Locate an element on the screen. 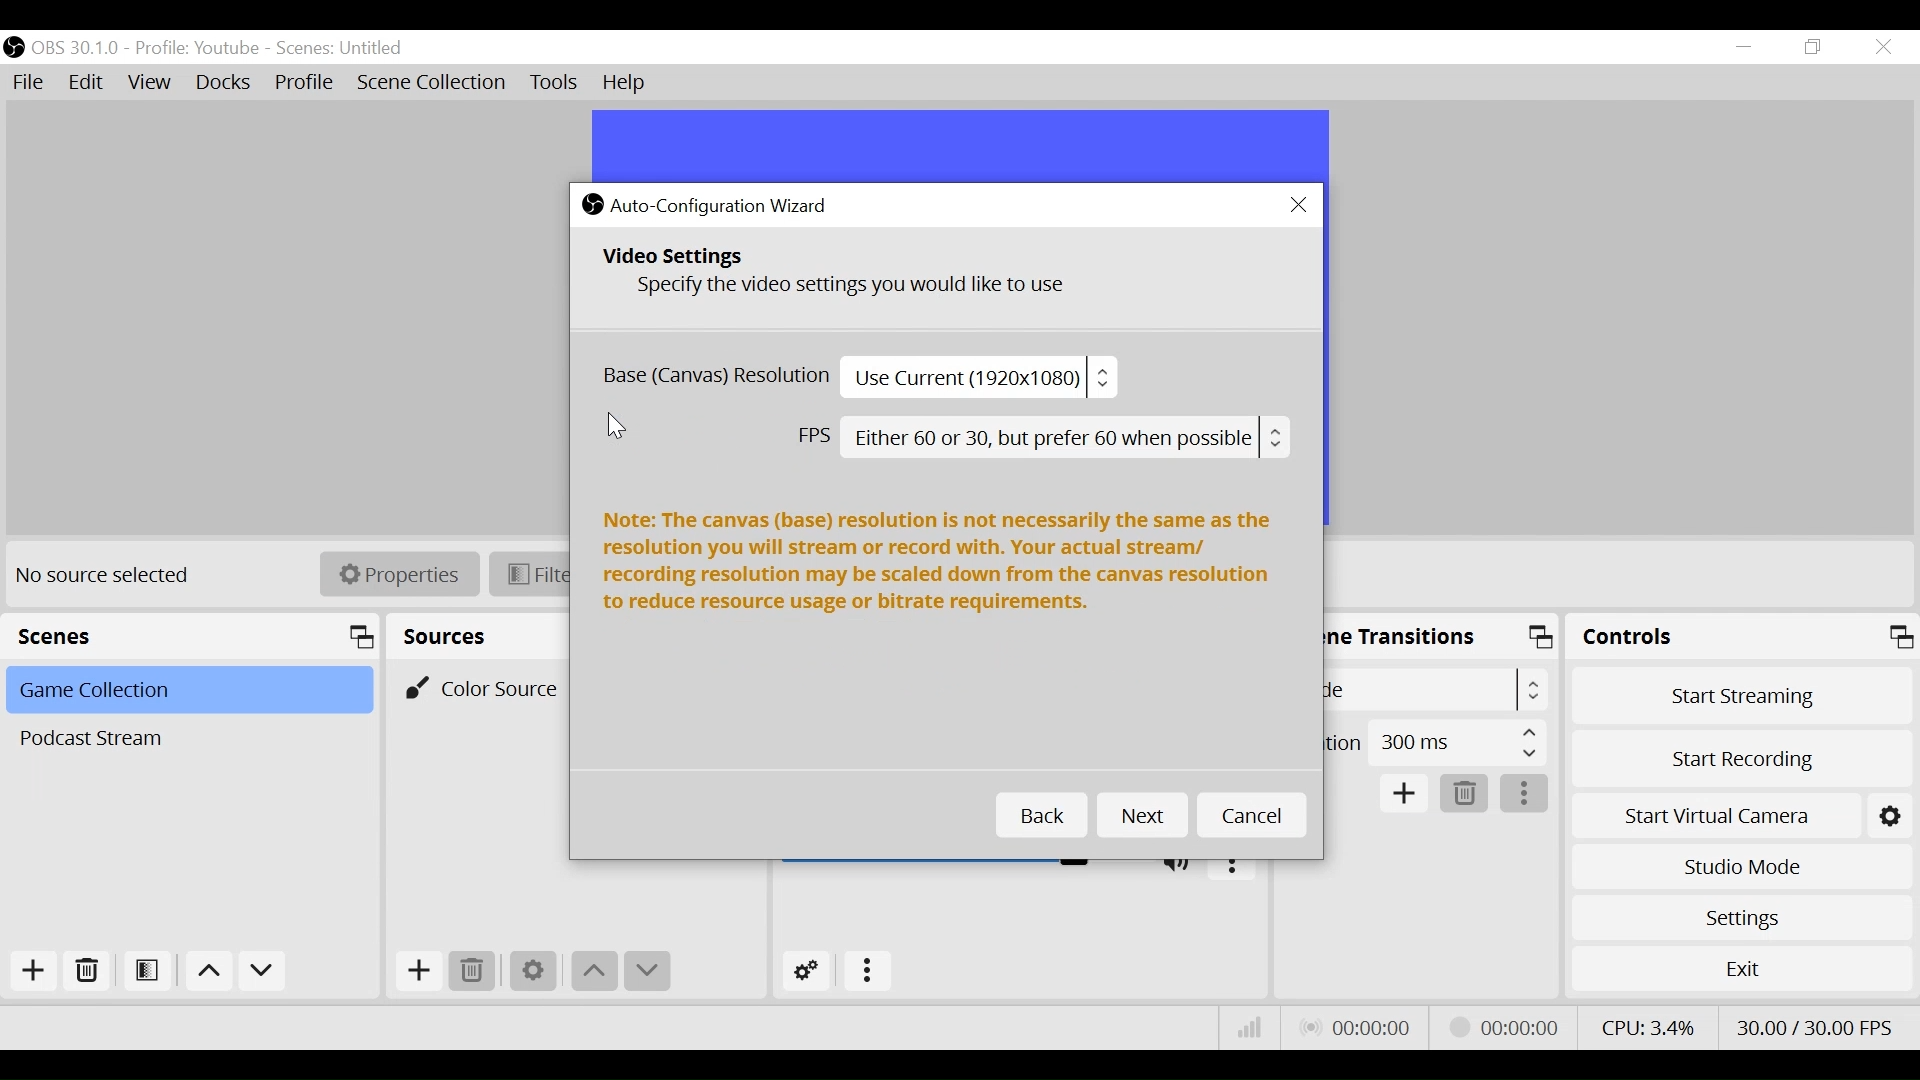 This screenshot has width=1920, height=1080. Docks is located at coordinates (225, 82).